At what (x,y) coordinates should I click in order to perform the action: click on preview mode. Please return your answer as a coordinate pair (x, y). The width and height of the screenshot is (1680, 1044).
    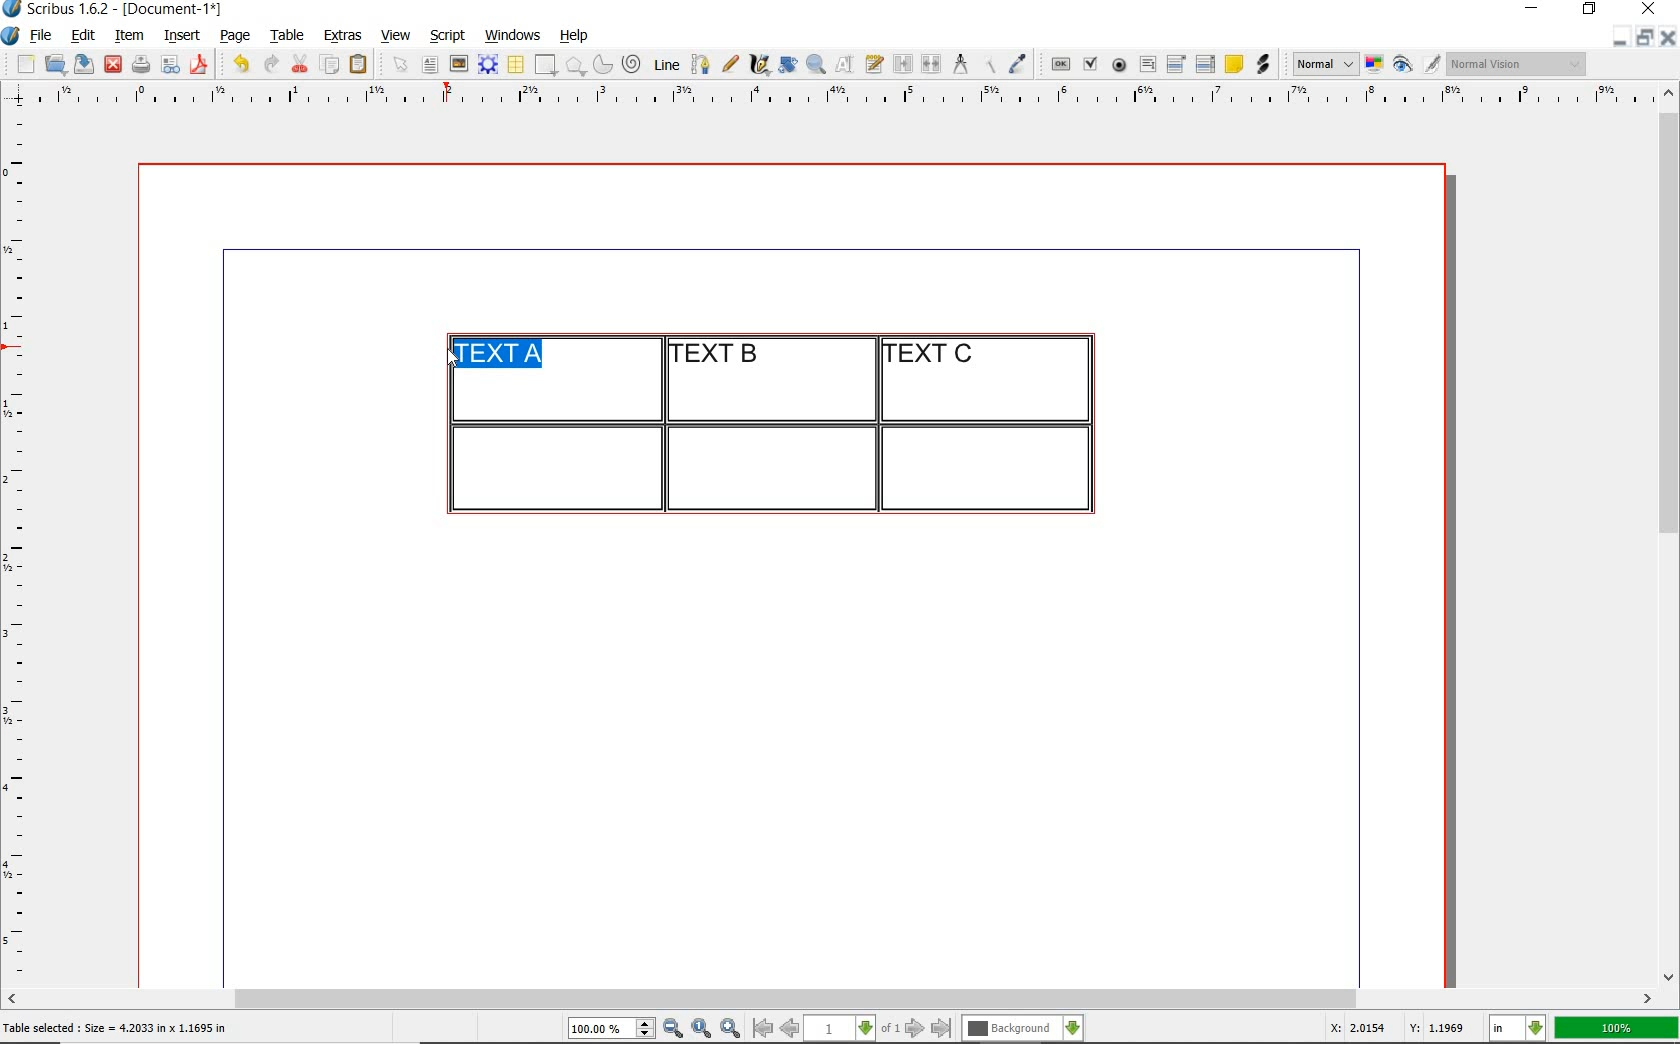
    Looking at the image, I should click on (1417, 65).